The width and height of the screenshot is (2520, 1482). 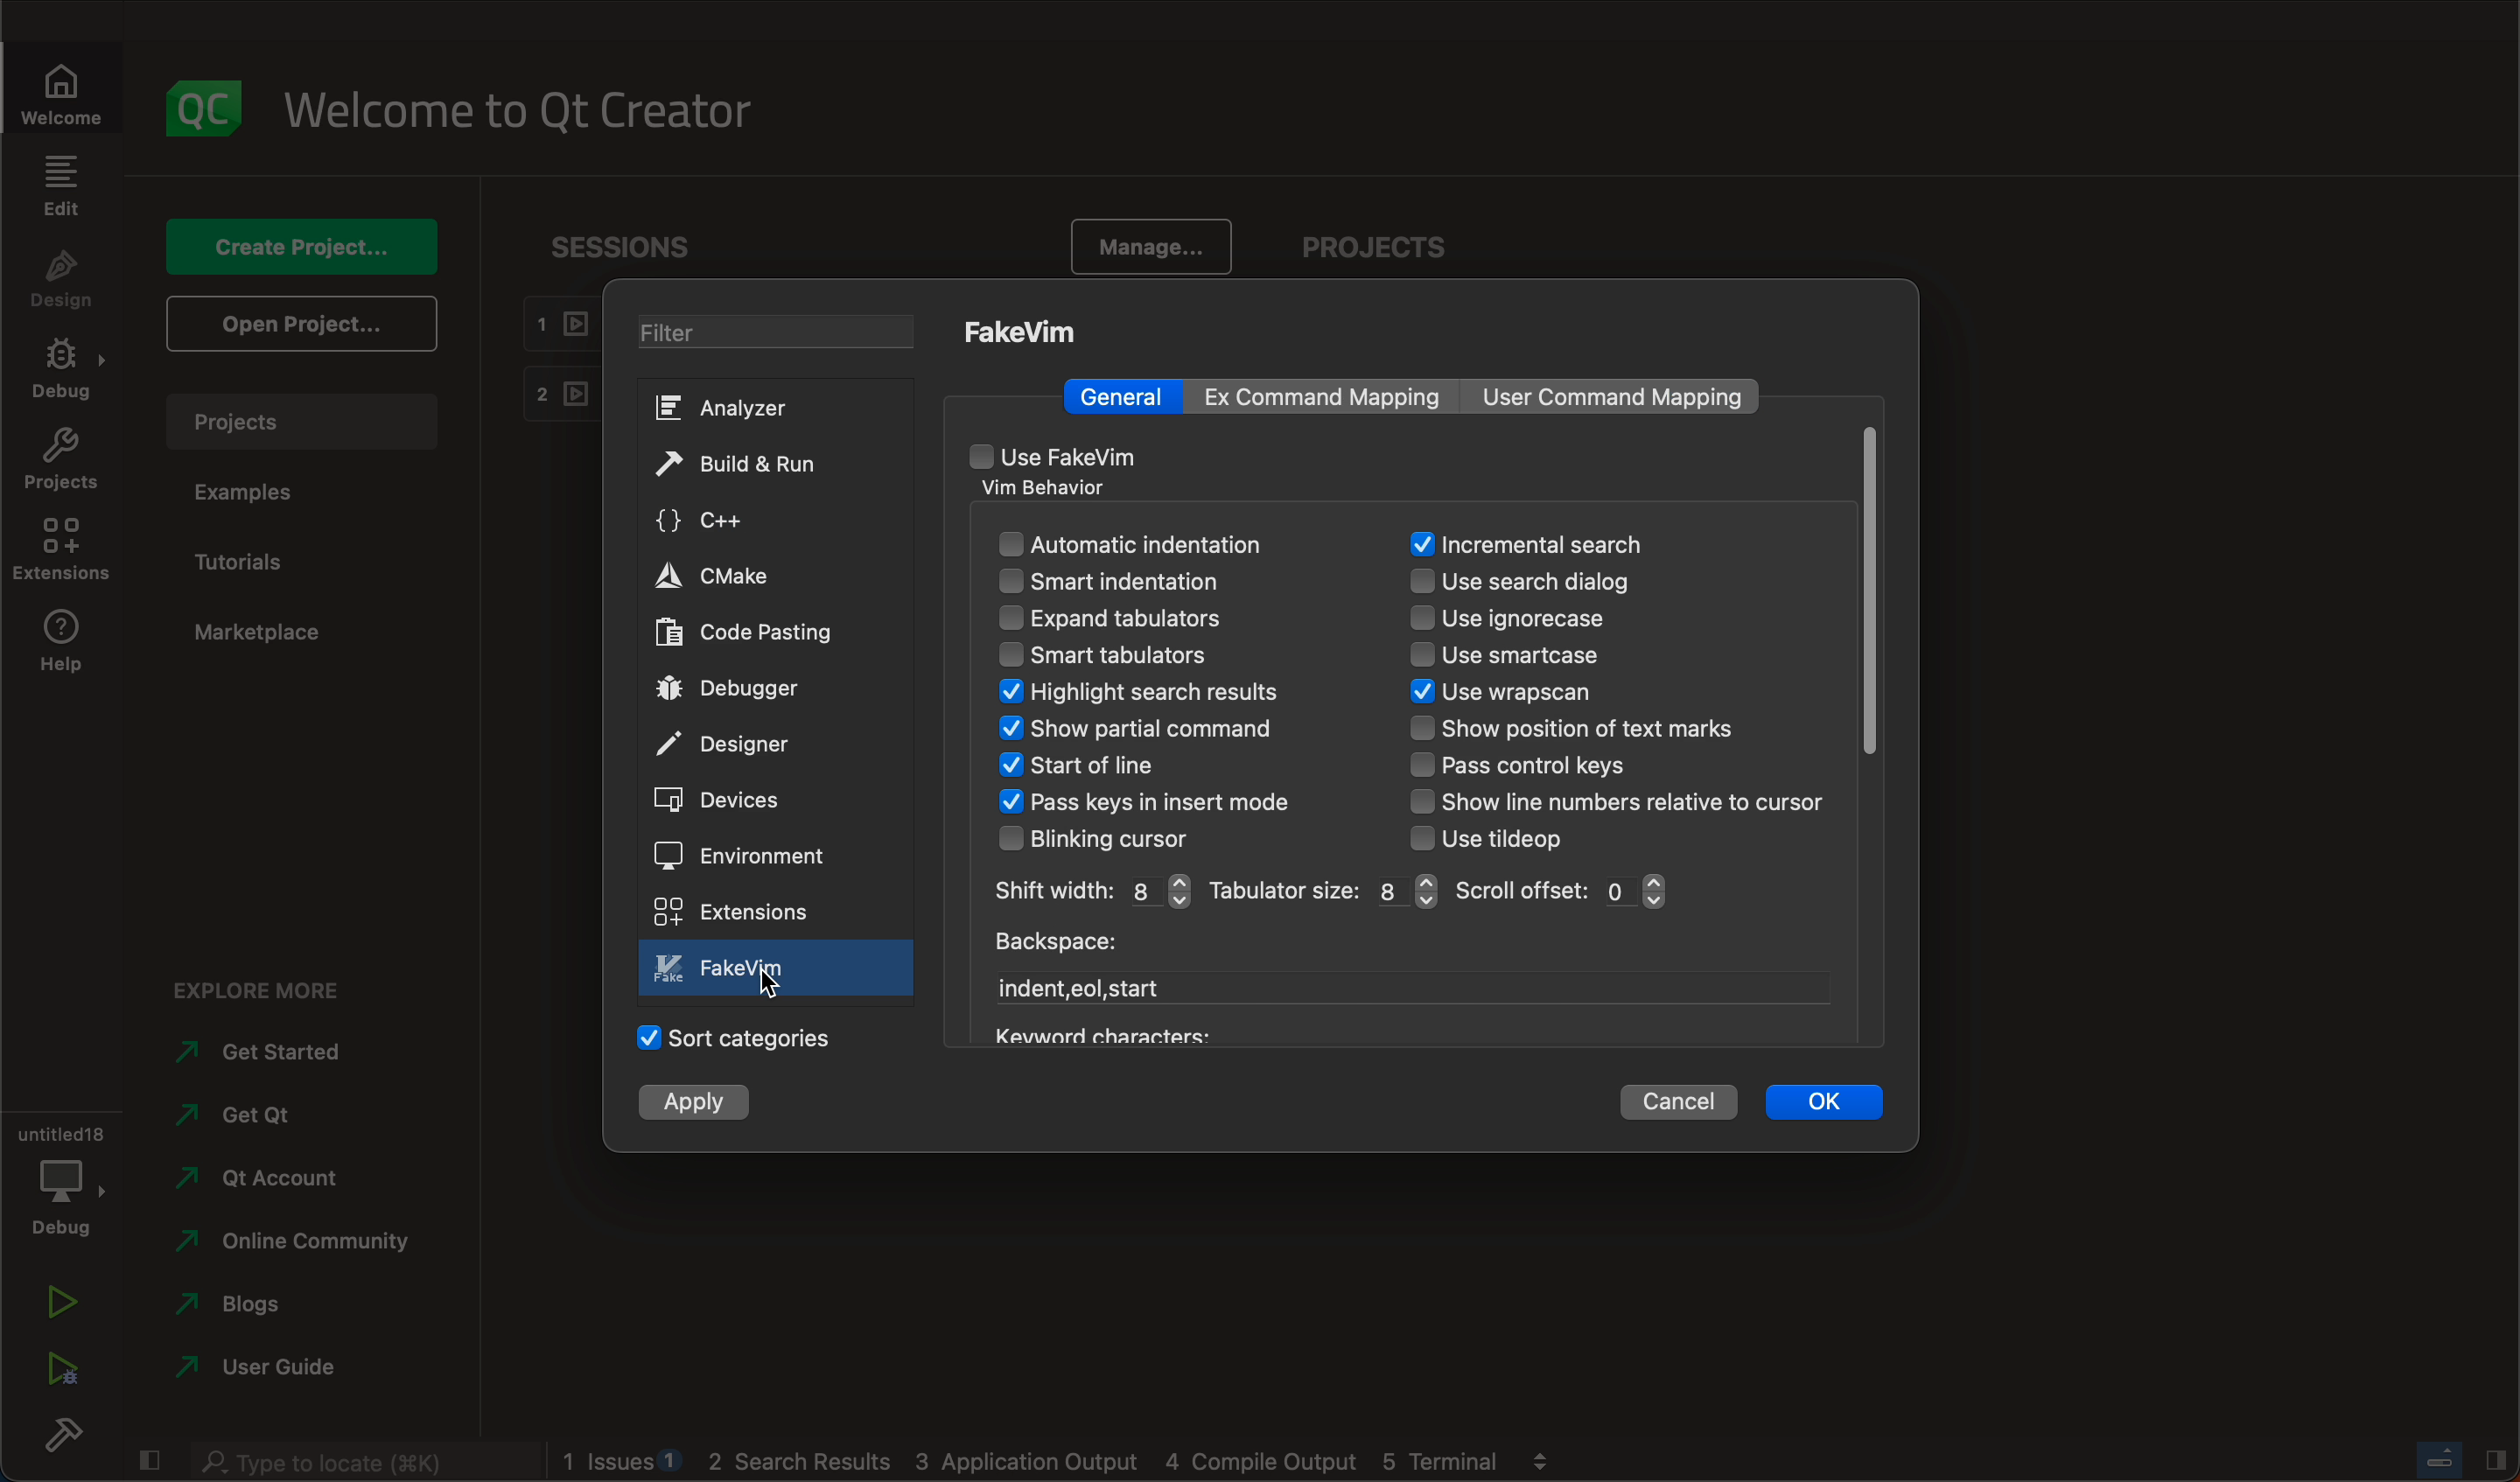 What do you see at coordinates (1527, 545) in the screenshot?
I see `search` at bounding box center [1527, 545].